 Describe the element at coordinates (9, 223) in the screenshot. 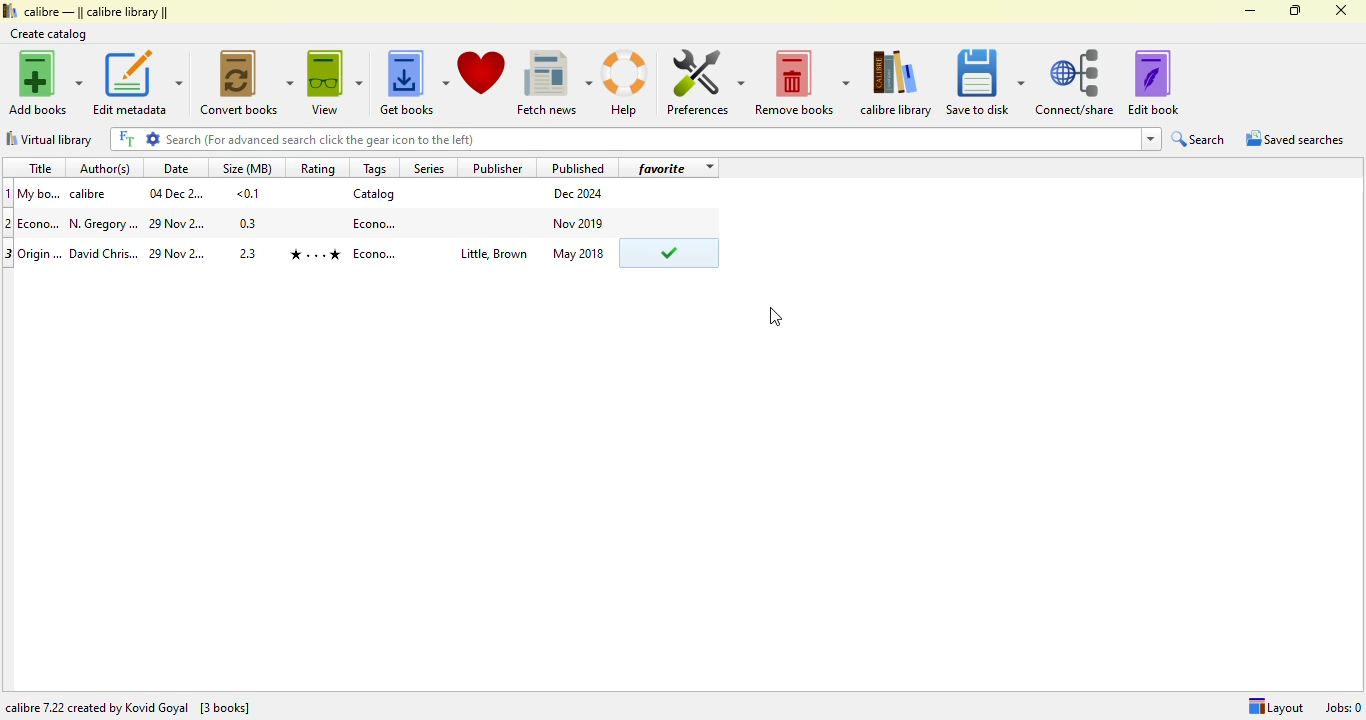

I see `2` at that location.